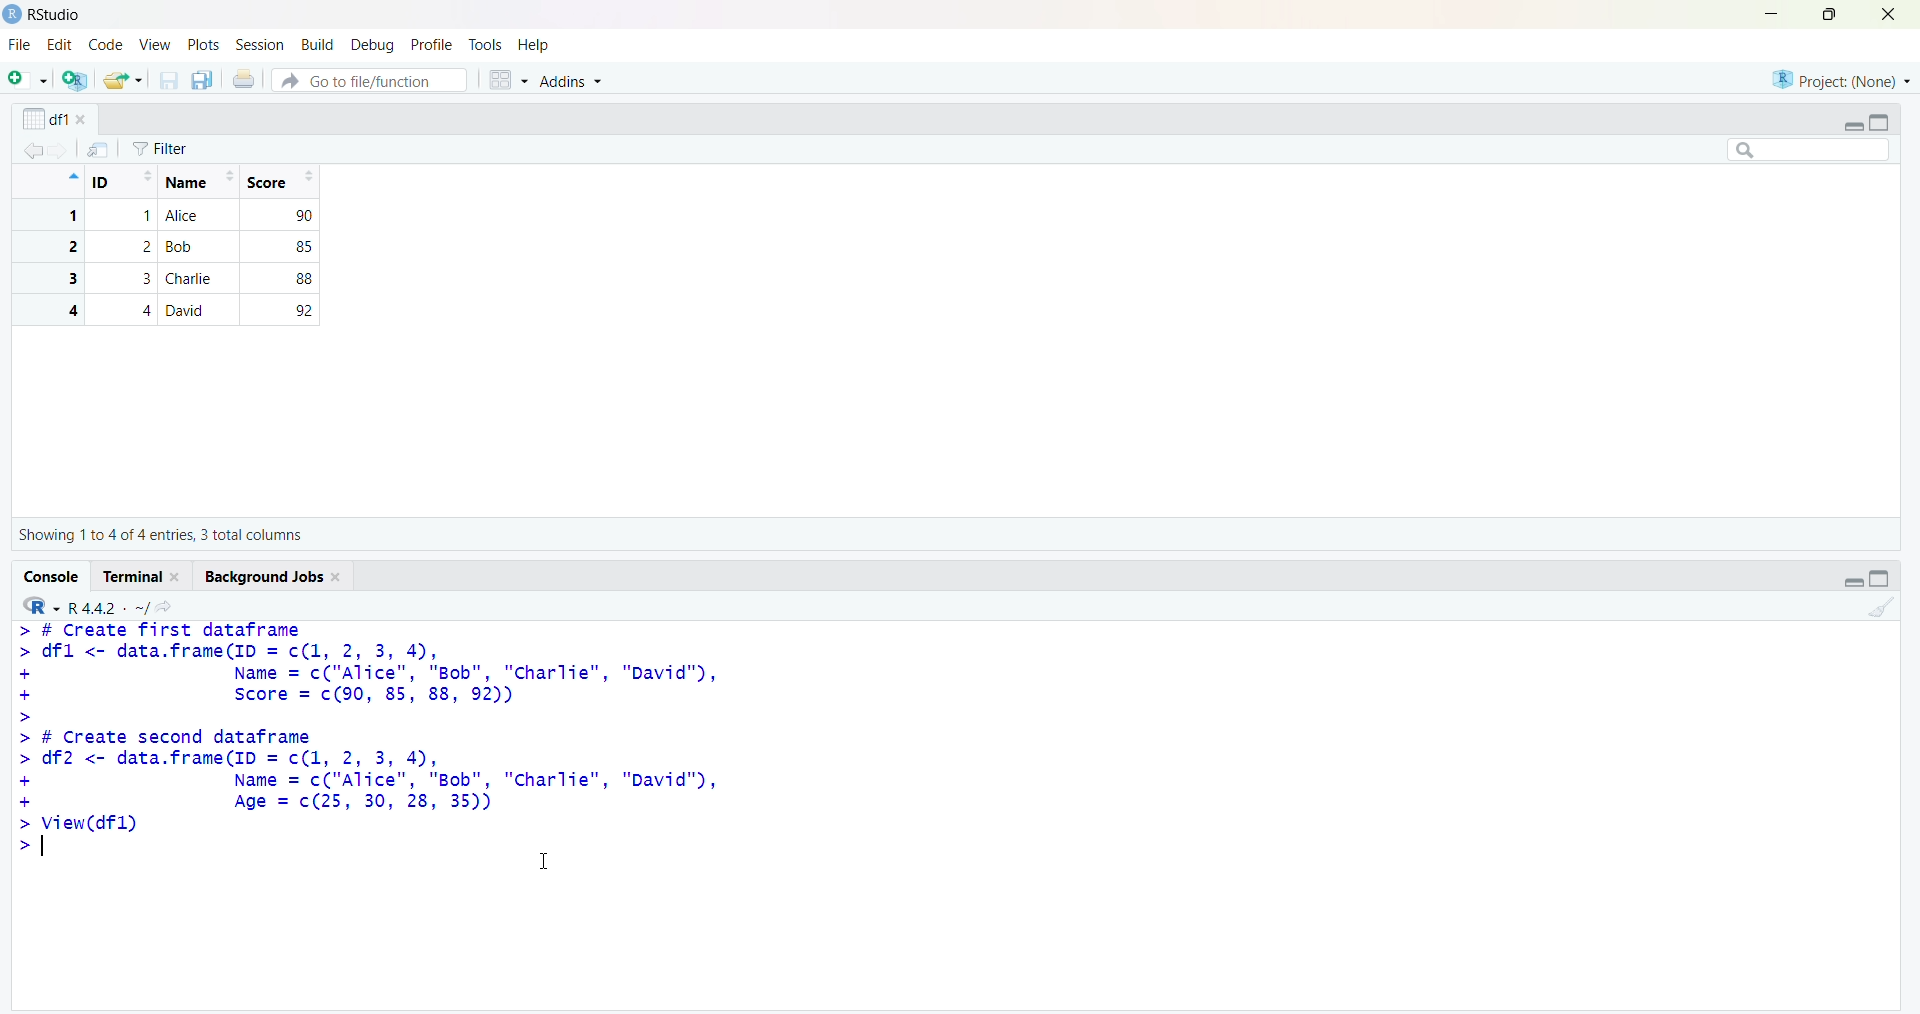  What do you see at coordinates (41, 606) in the screenshot?
I see `R` at bounding box center [41, 606].